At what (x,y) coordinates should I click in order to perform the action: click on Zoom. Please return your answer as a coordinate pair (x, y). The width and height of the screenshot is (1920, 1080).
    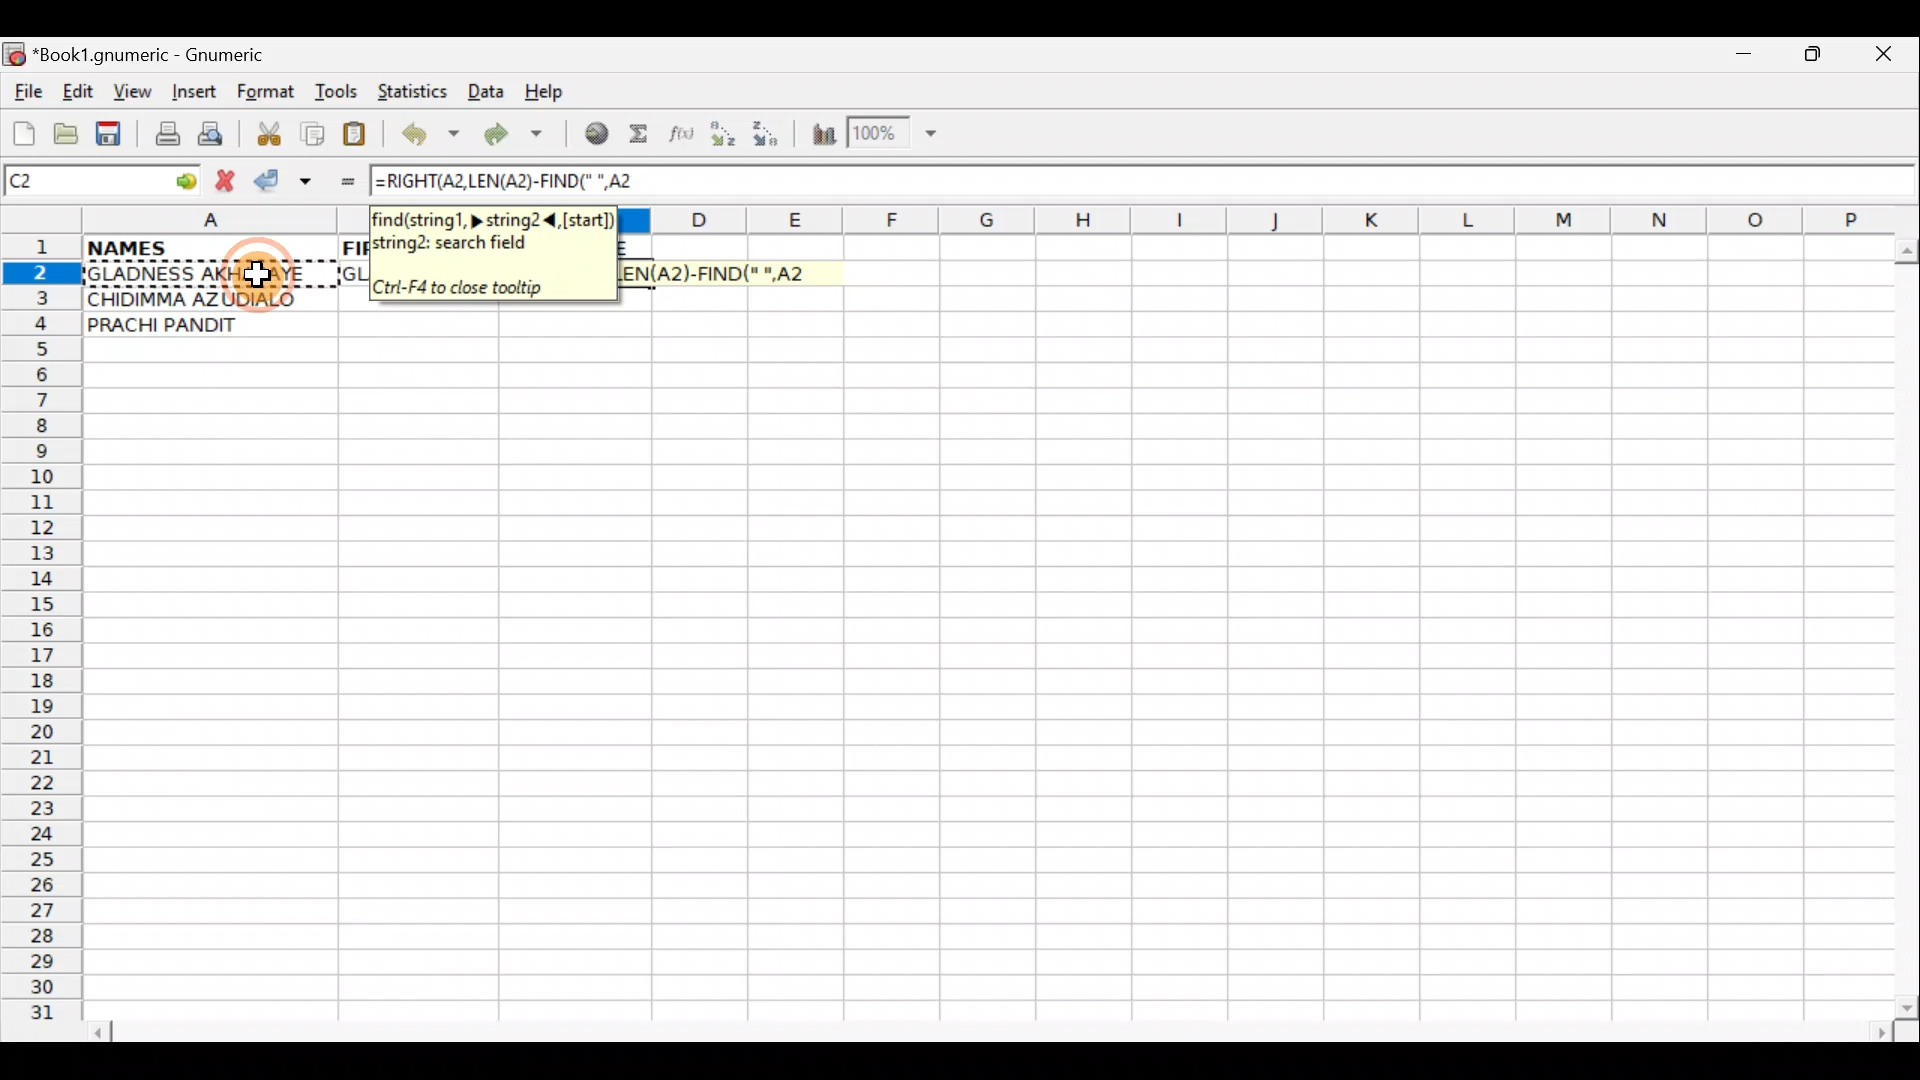
    Looking at the image, I should click on (895, 136).